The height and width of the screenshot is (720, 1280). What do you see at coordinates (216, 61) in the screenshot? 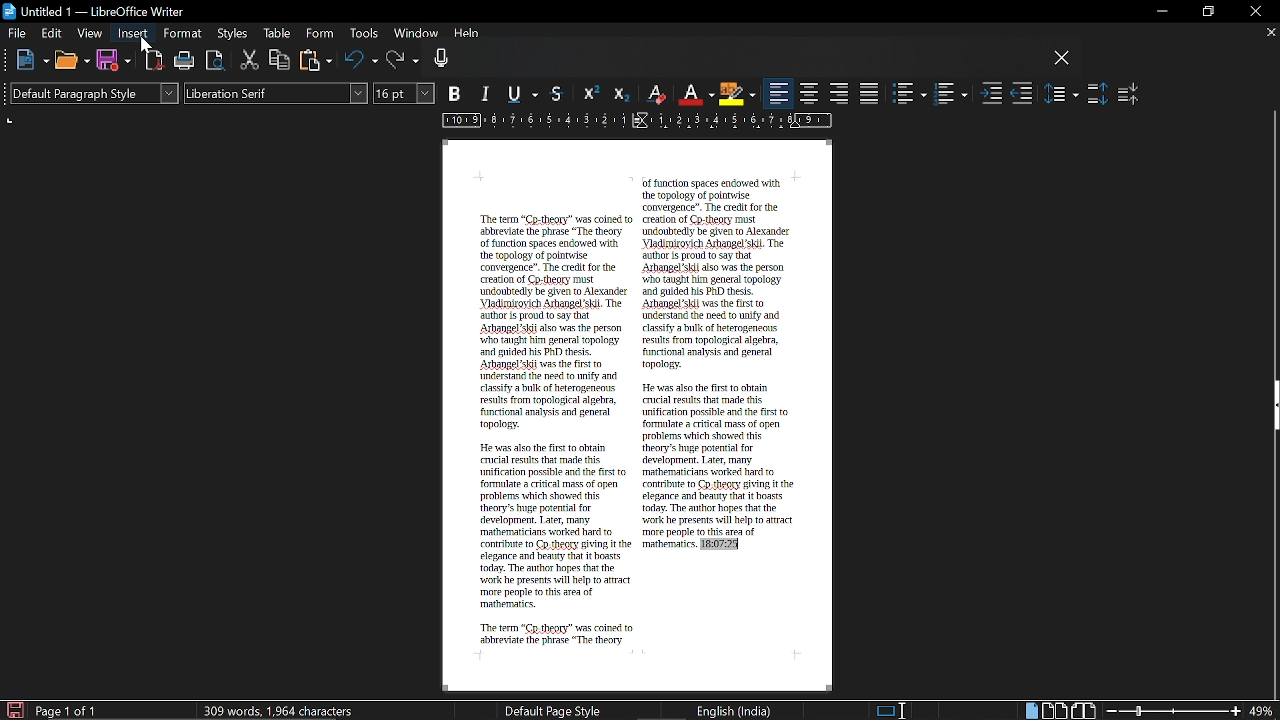
I see `Toggle print preview` at bounding box center [216, 61].